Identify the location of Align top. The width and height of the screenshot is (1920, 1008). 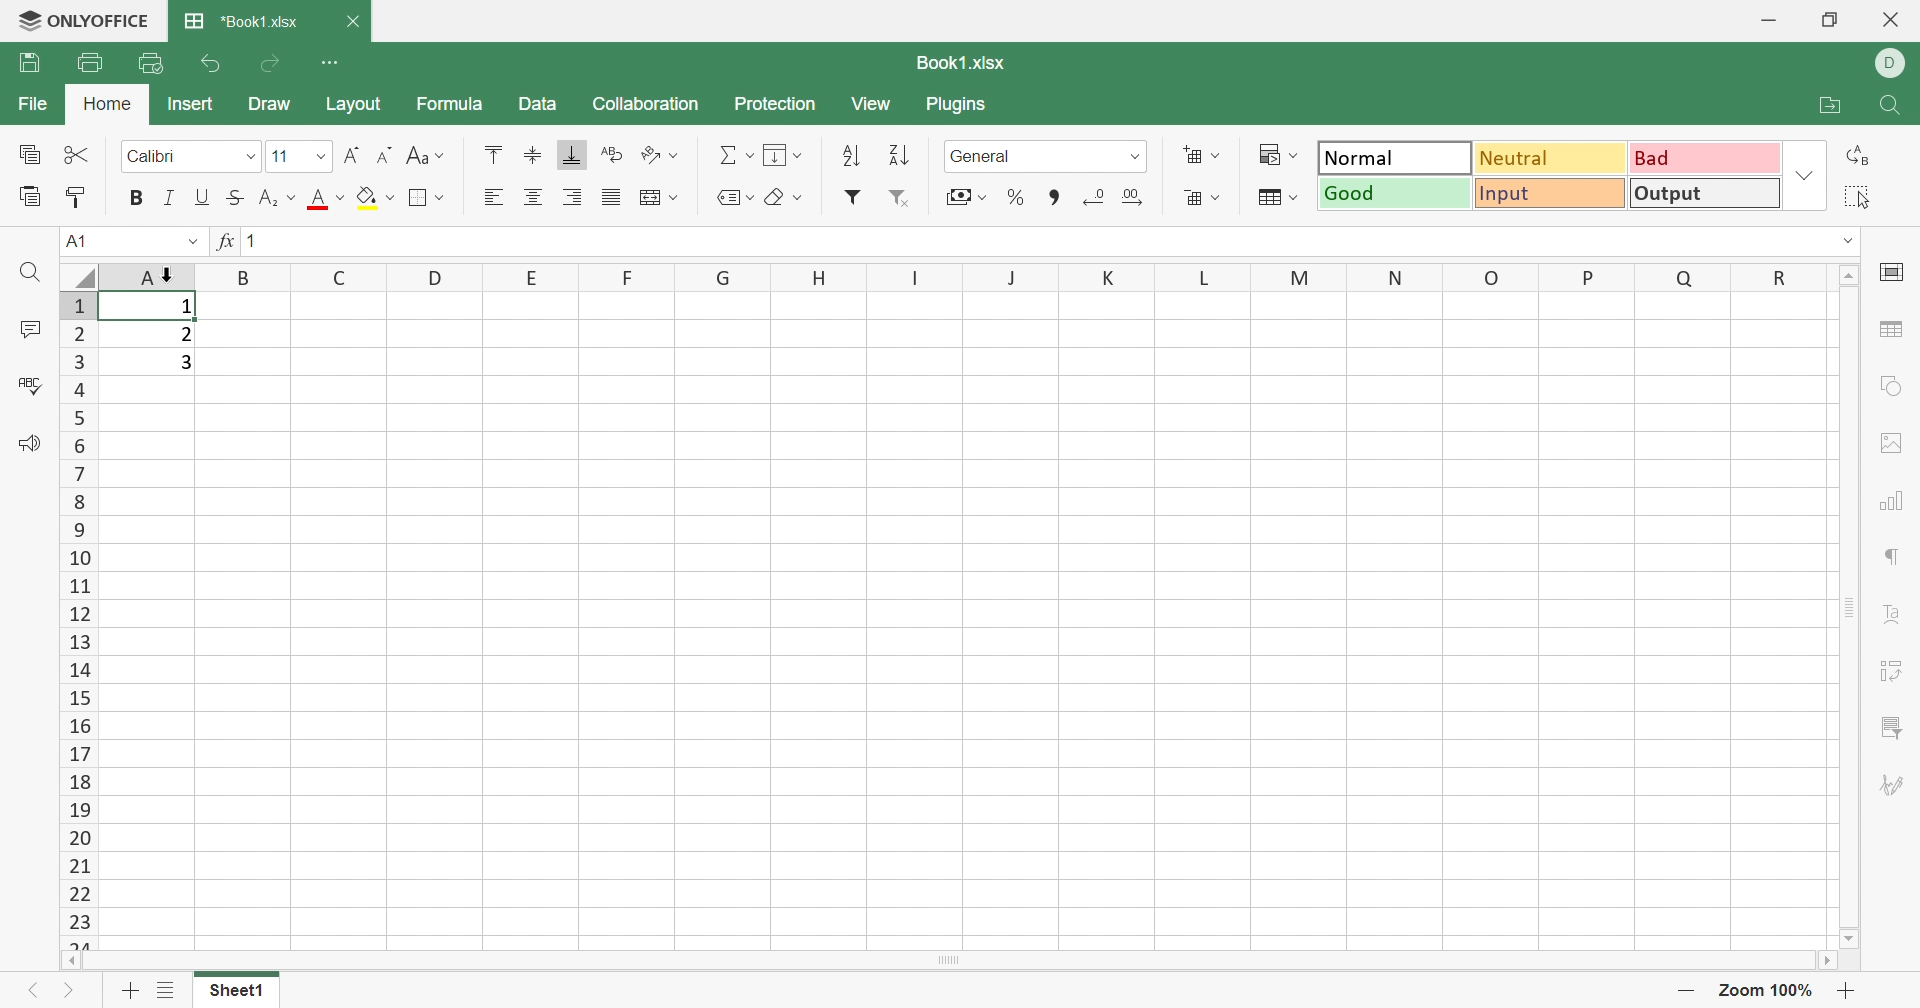
(493, 152).